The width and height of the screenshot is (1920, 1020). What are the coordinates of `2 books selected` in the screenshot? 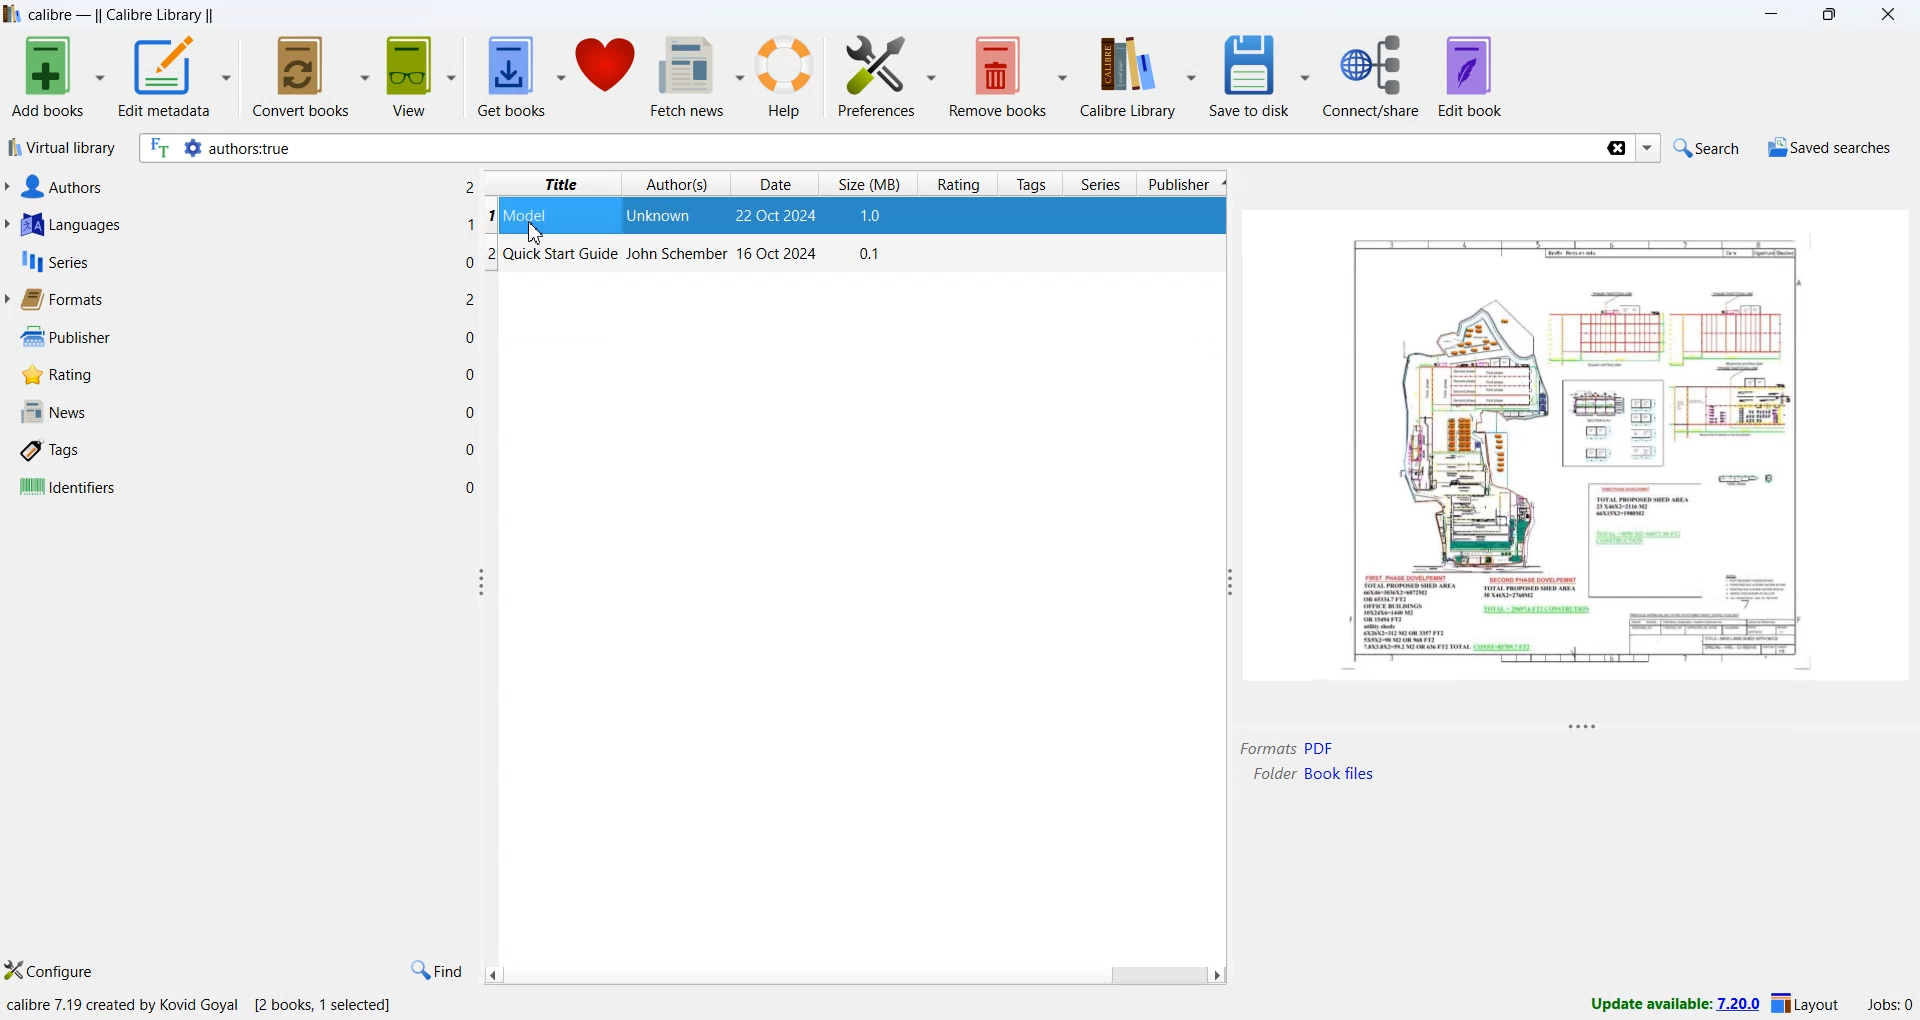 It's located at (328, 1007).